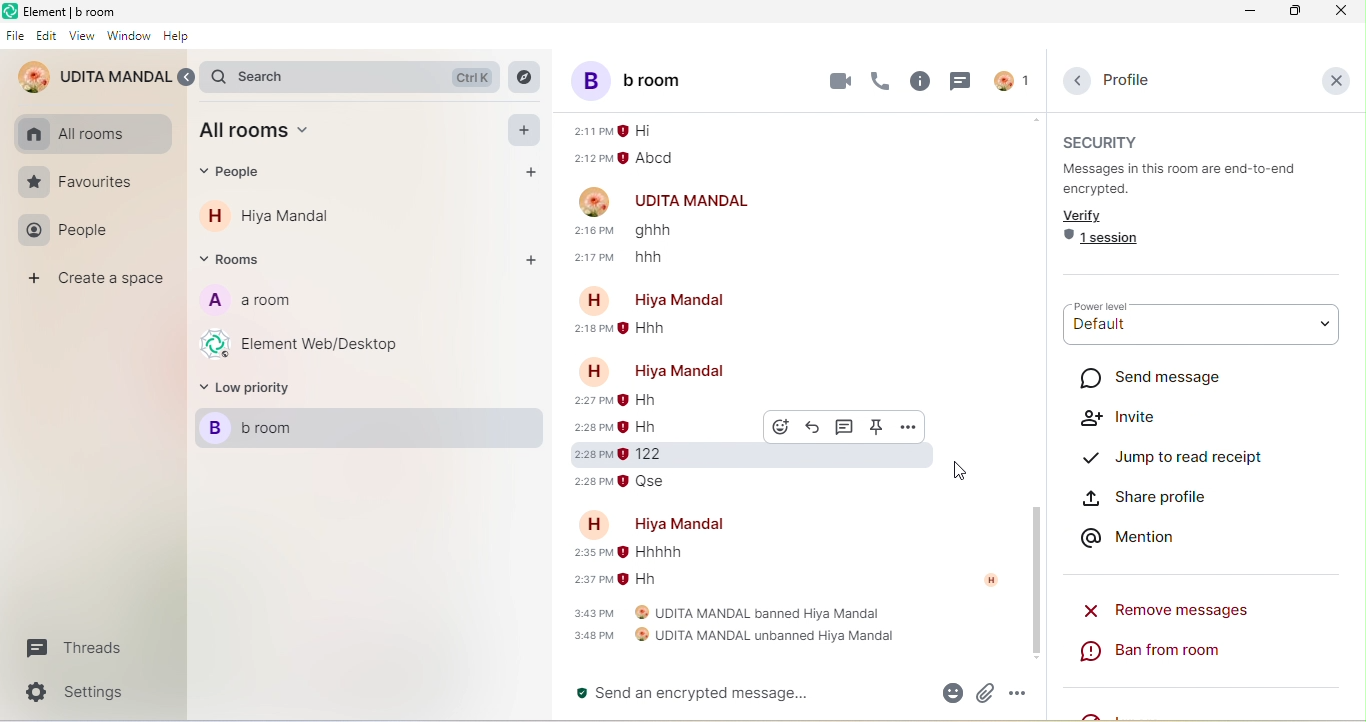  What do you see at coordinates (70, 651) in the screenshot?
I see `threads` at bounding box center [70, 651].